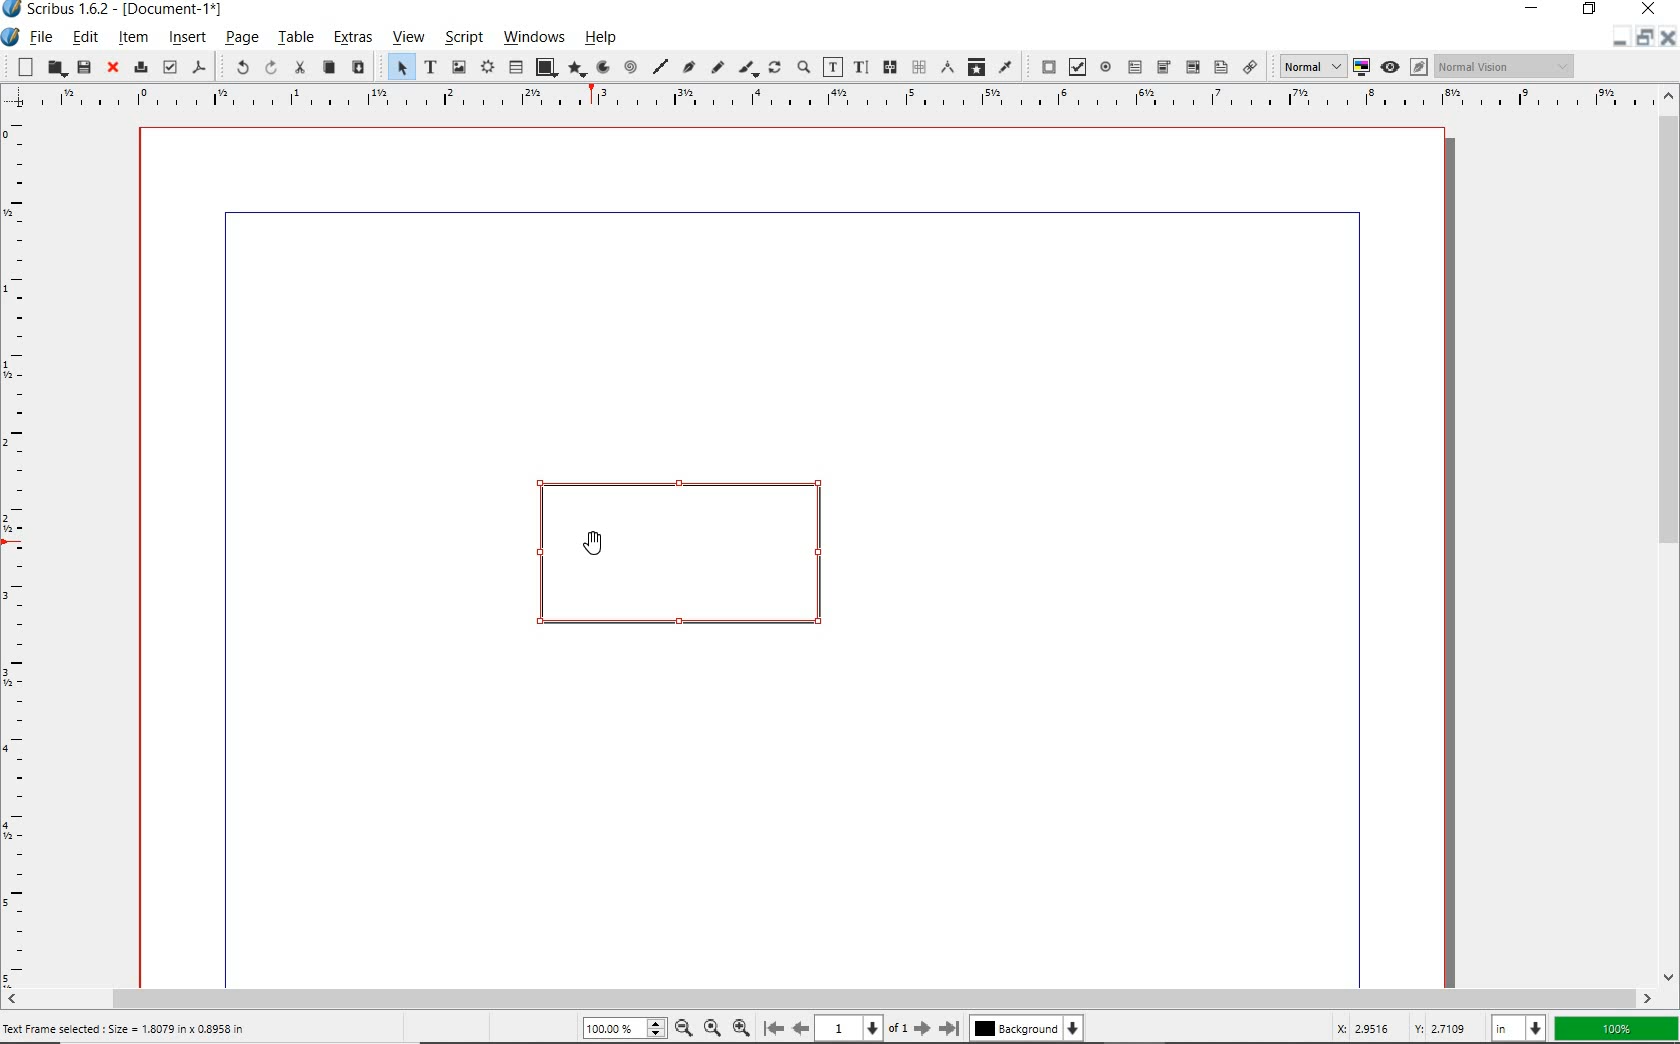 This screenshot has width=1680, height=1044. What do you see at coordinates (945, 66) in the screenshot?
I see `measurements` at bounding box center [945, 66].